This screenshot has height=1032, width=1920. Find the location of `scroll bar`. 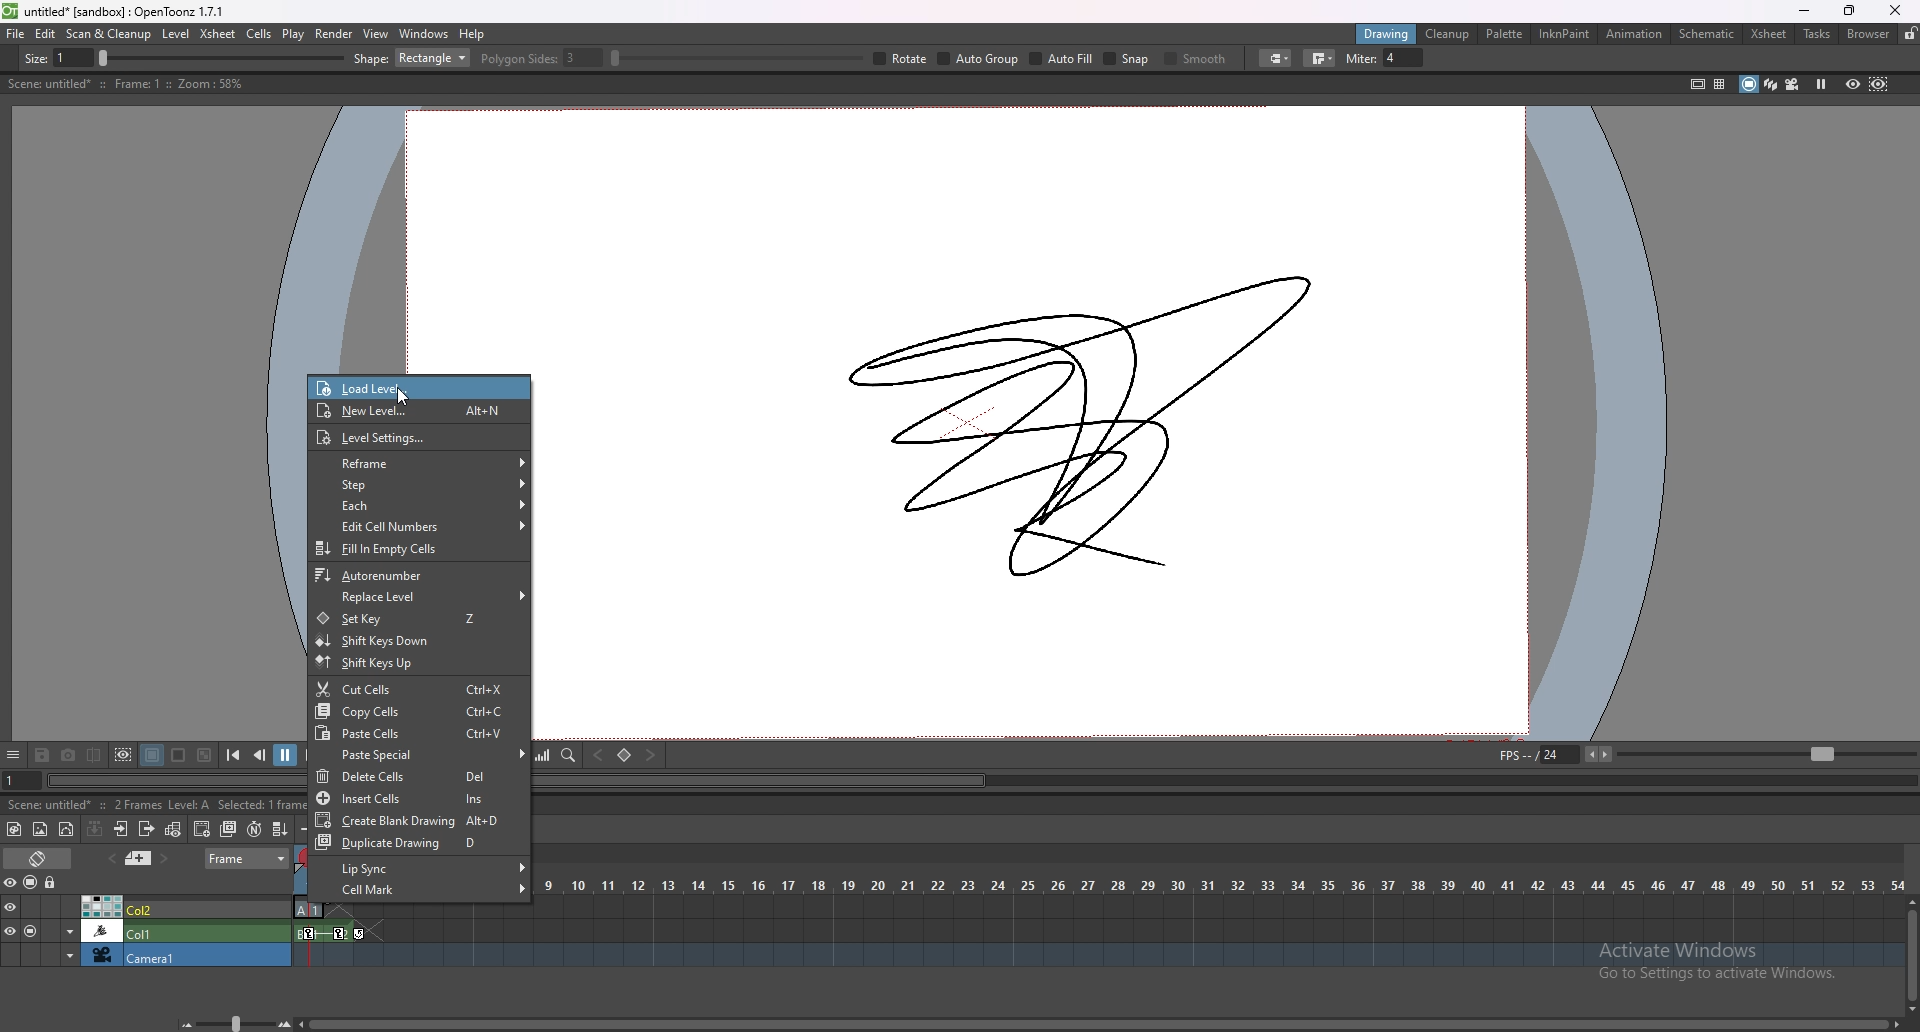

scroll bar is located at coordinates (1912, 954).